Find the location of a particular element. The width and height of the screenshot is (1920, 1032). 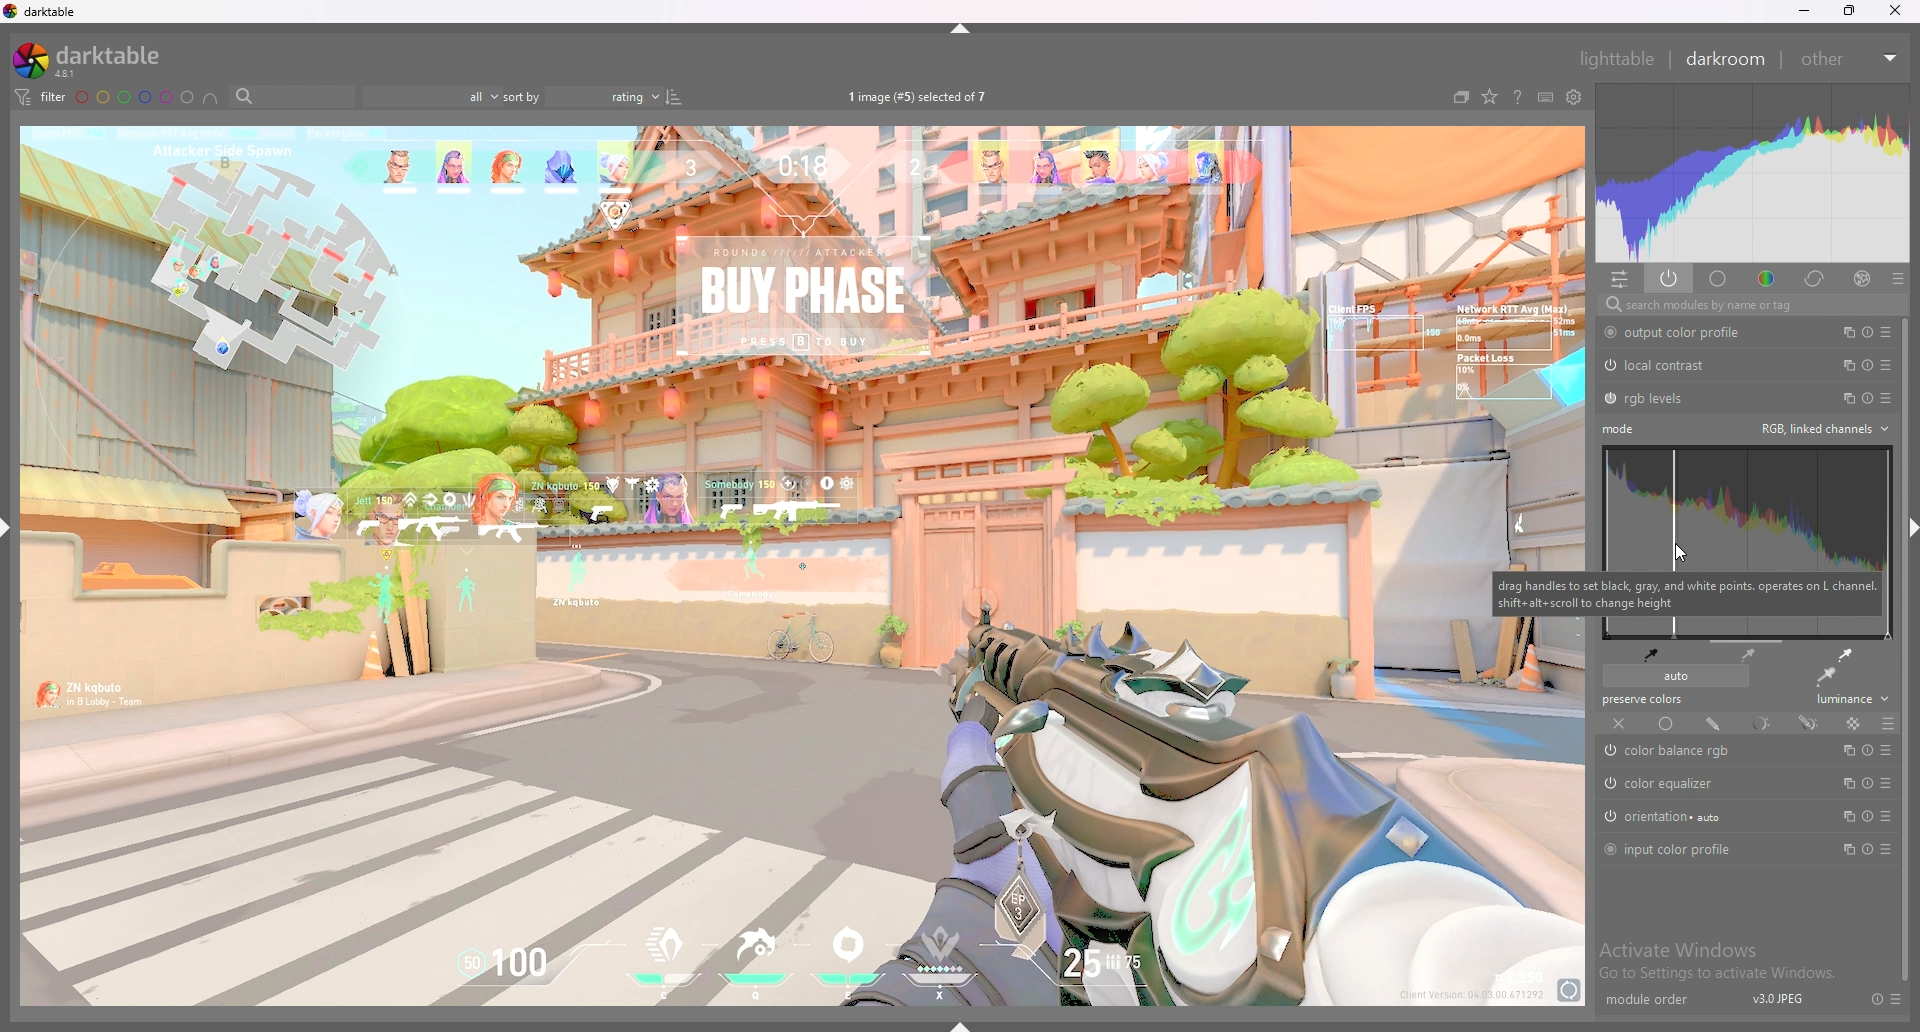

presets is located at coordinates (1886, 332).